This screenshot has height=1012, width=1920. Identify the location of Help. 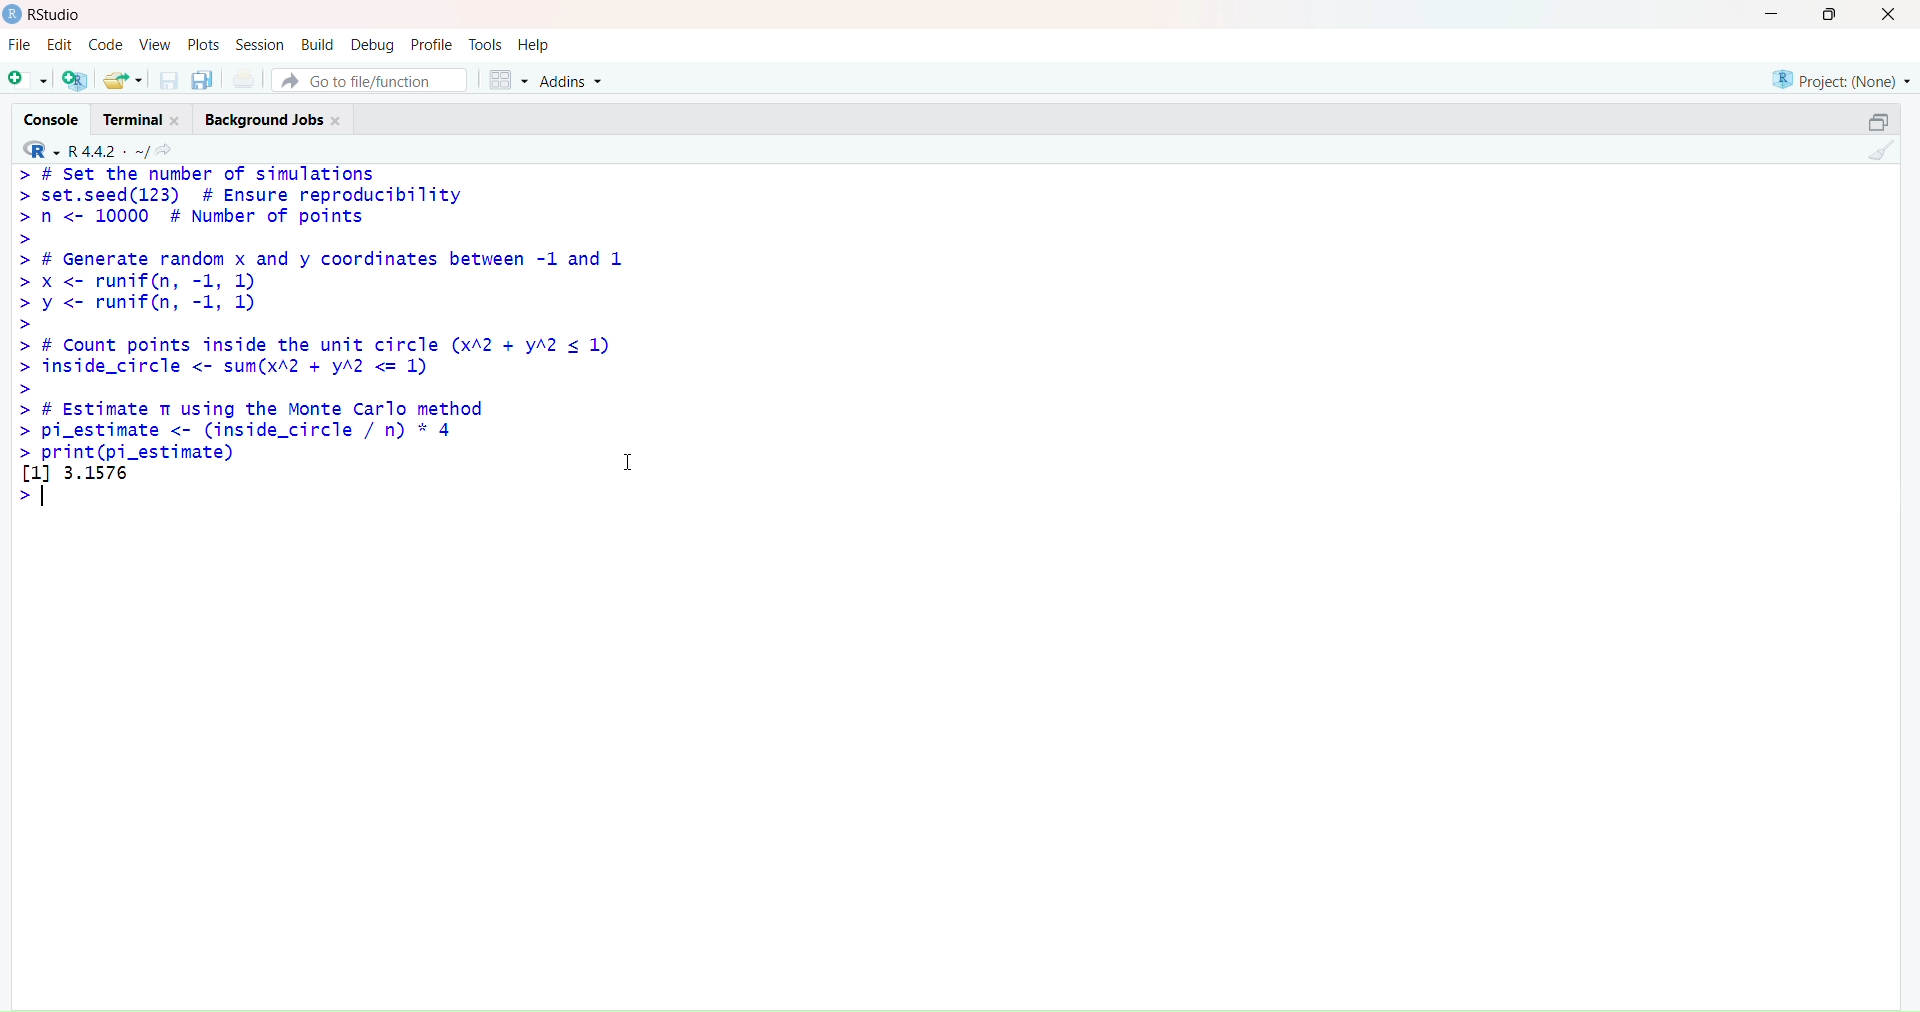
(538, 43).